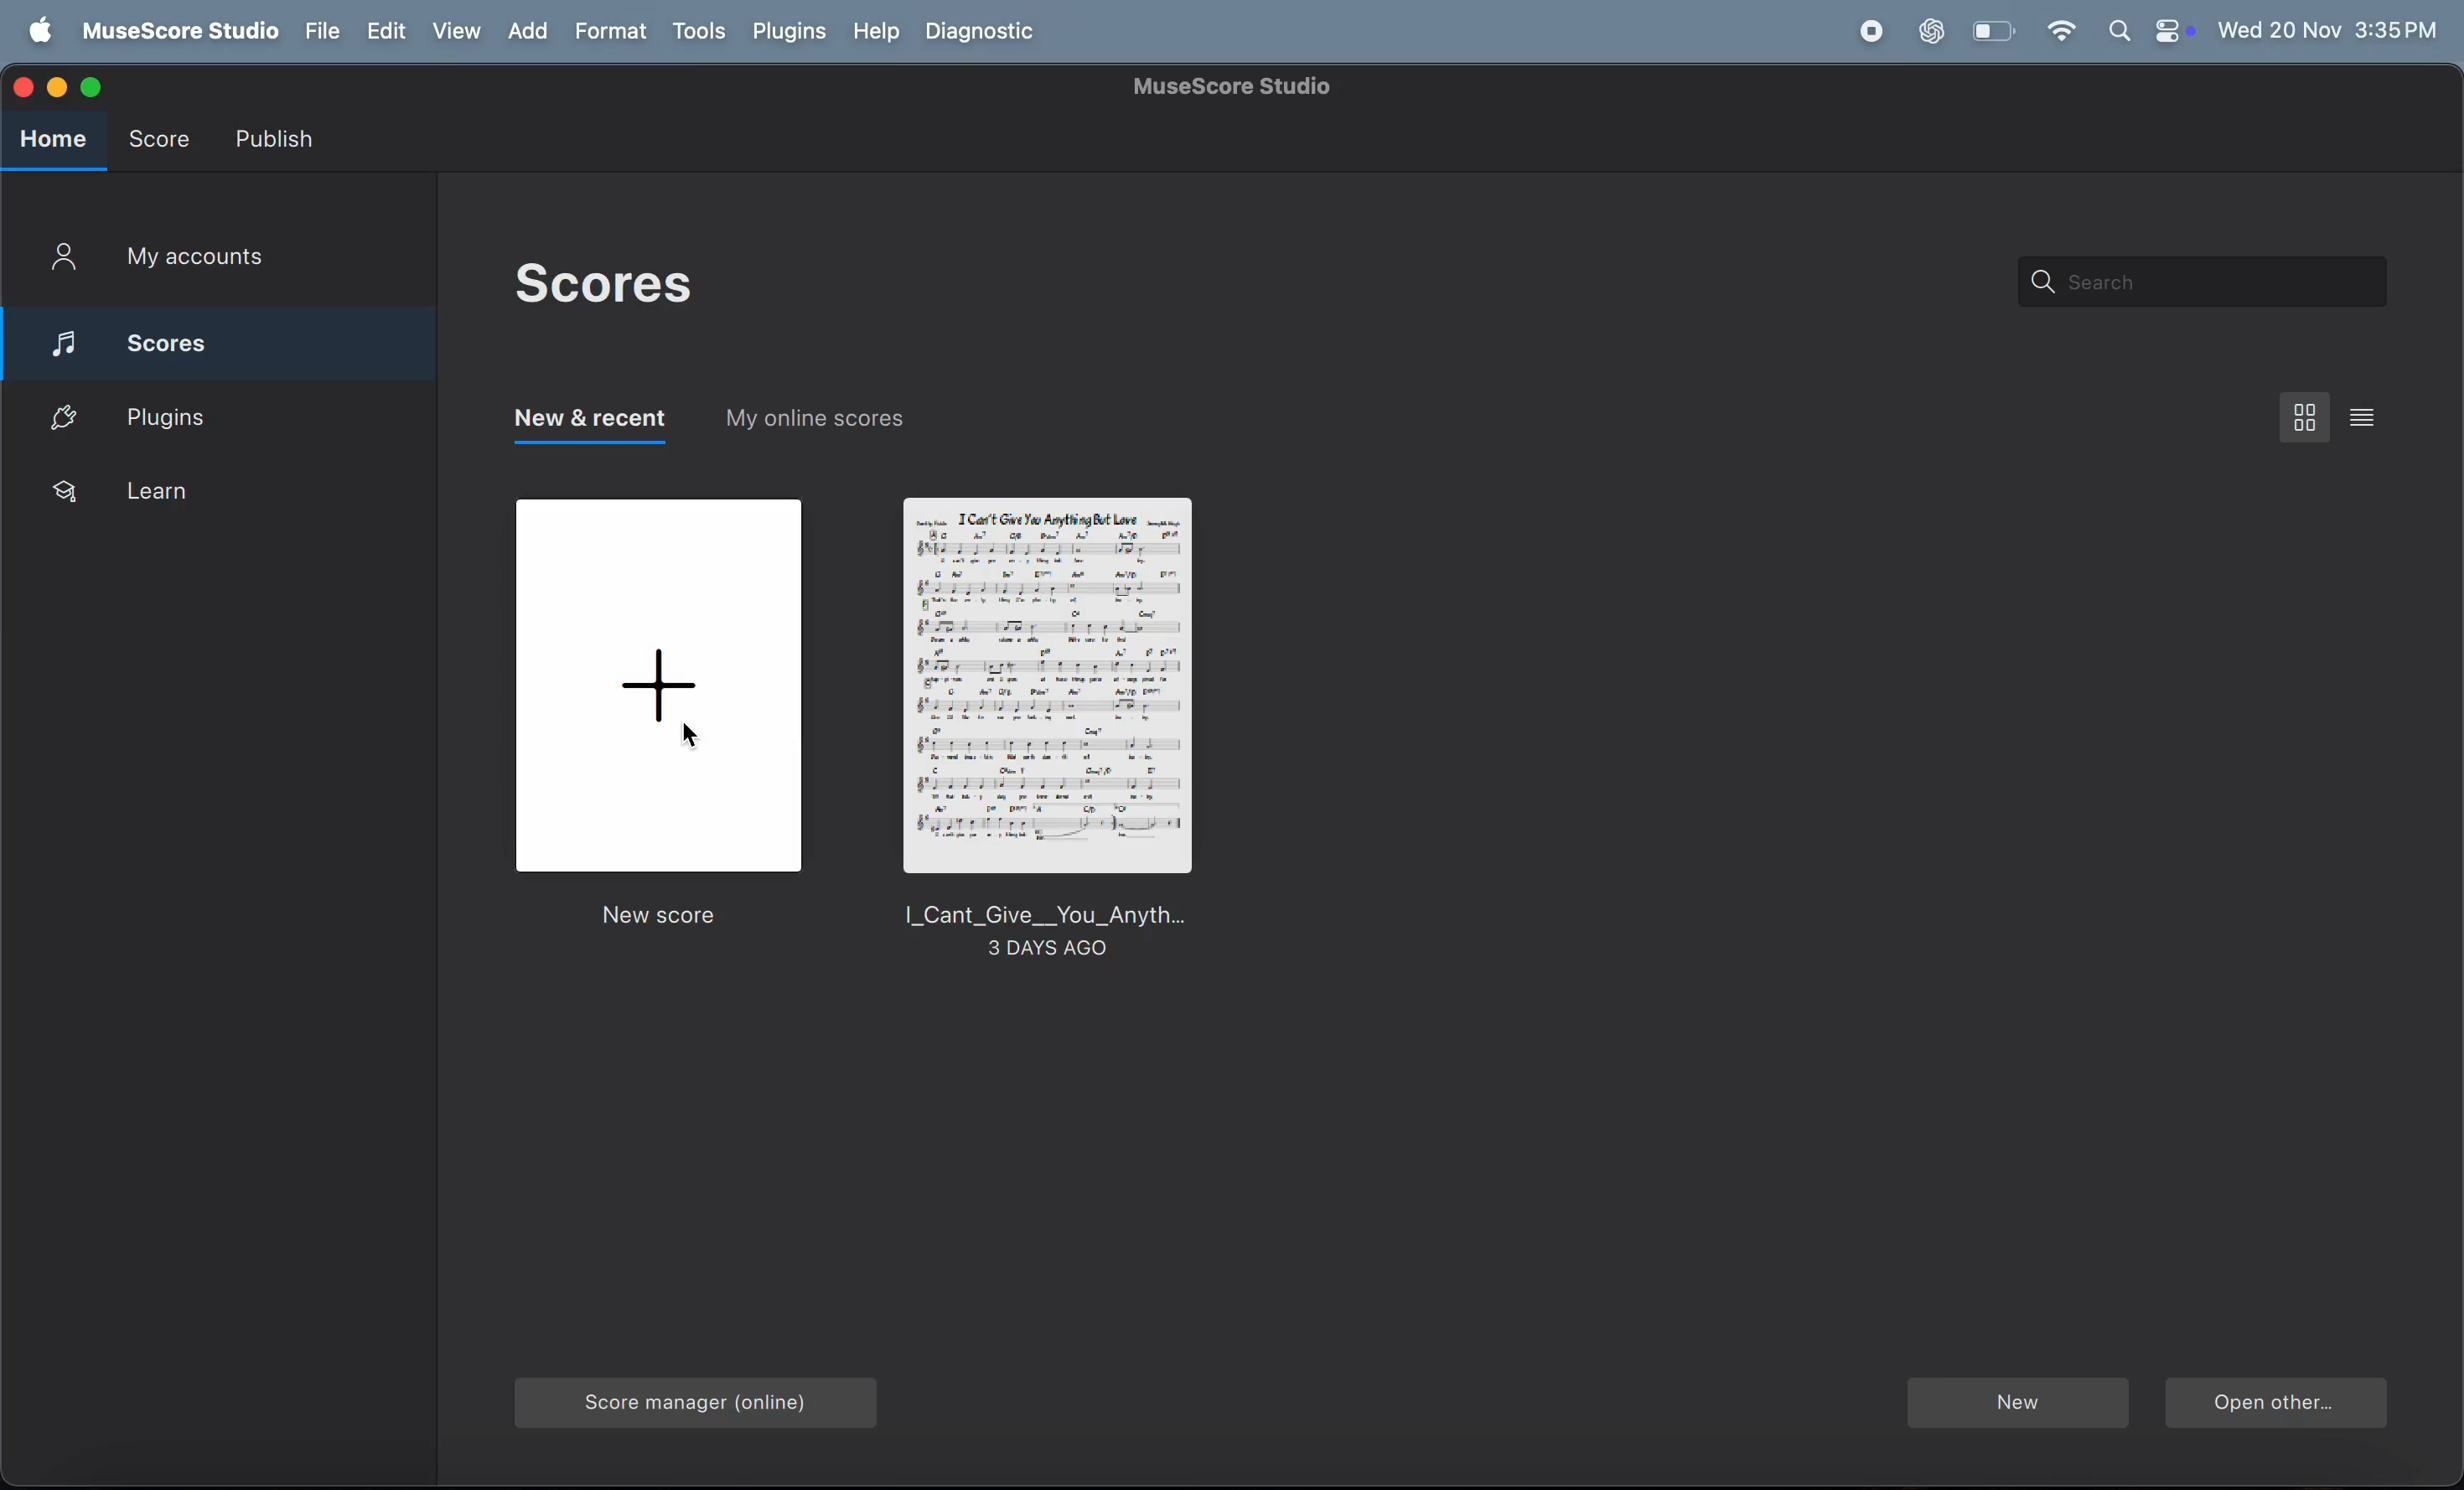  What do you see at coordinates (187, 492) in the screenshot?
I see `learn` at bounding box center [187, 492].